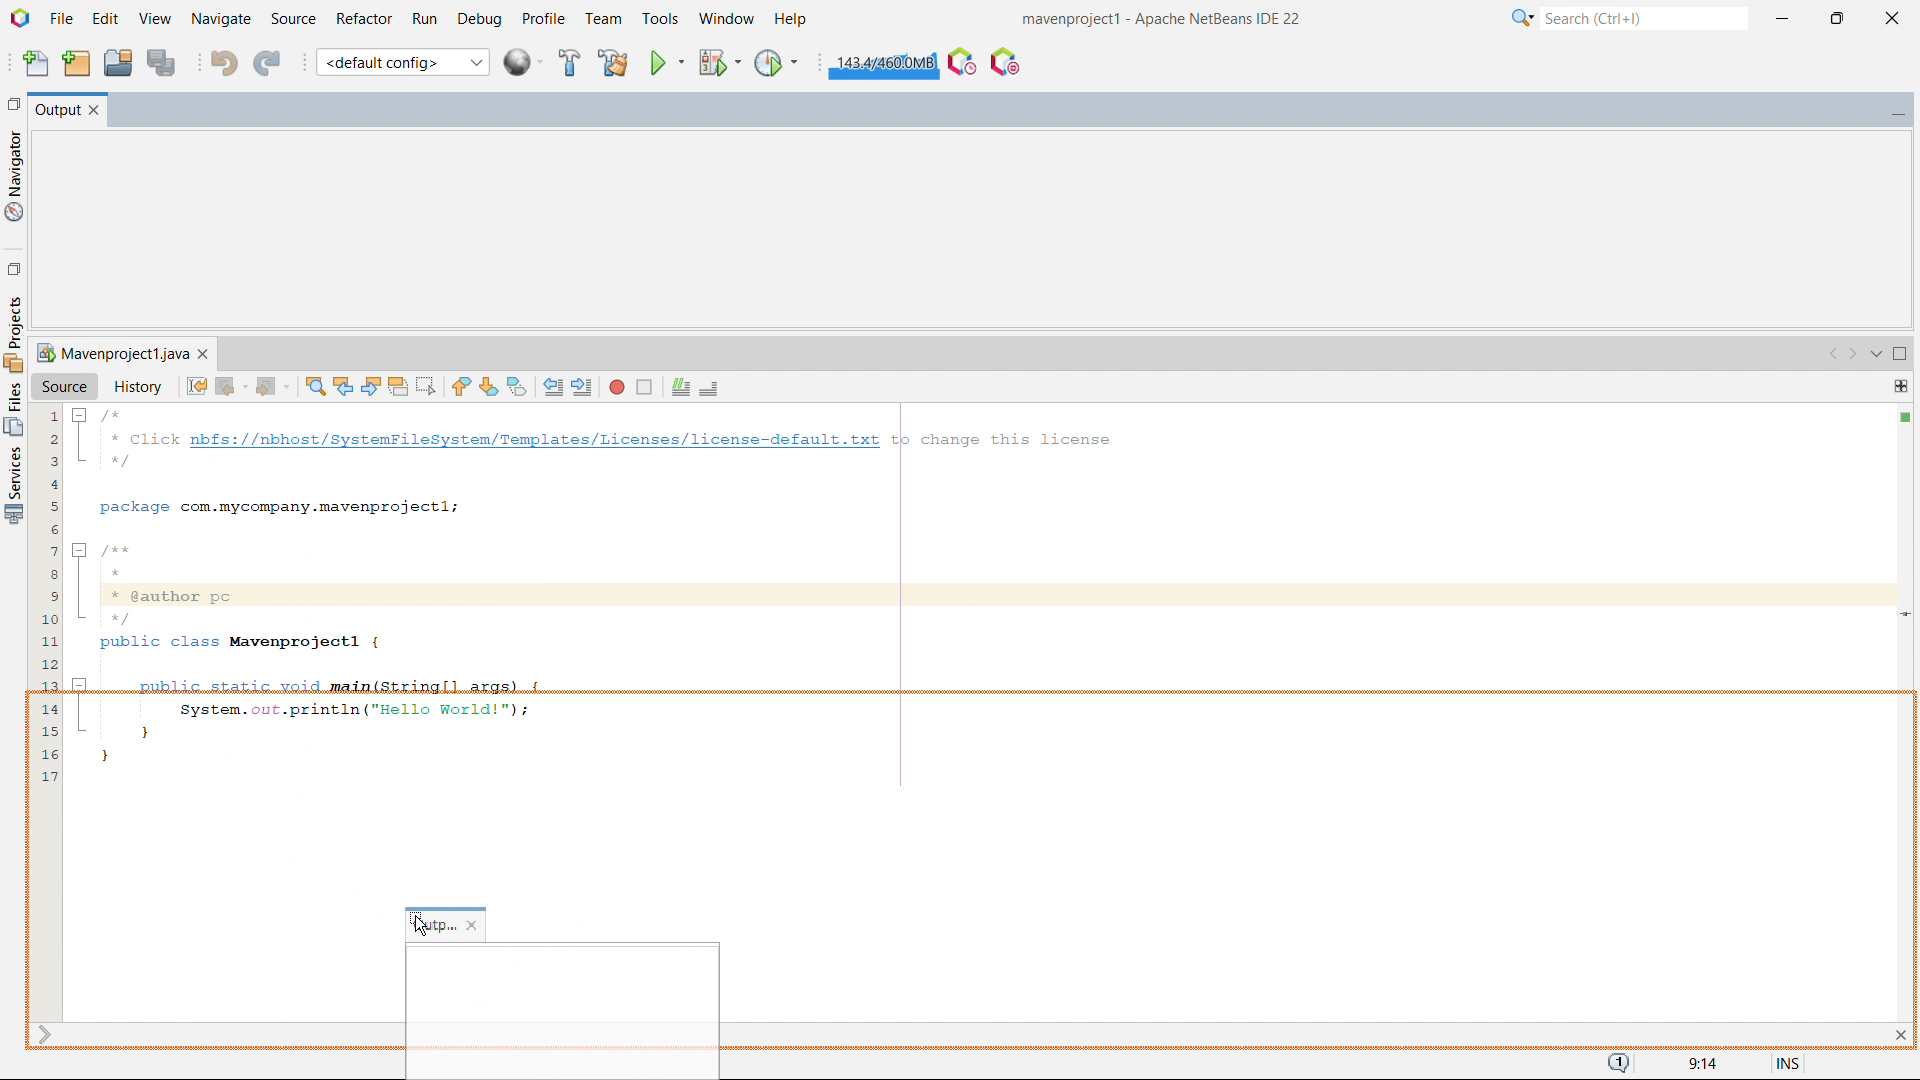  I want to click on maximize, so click(1836, 19).